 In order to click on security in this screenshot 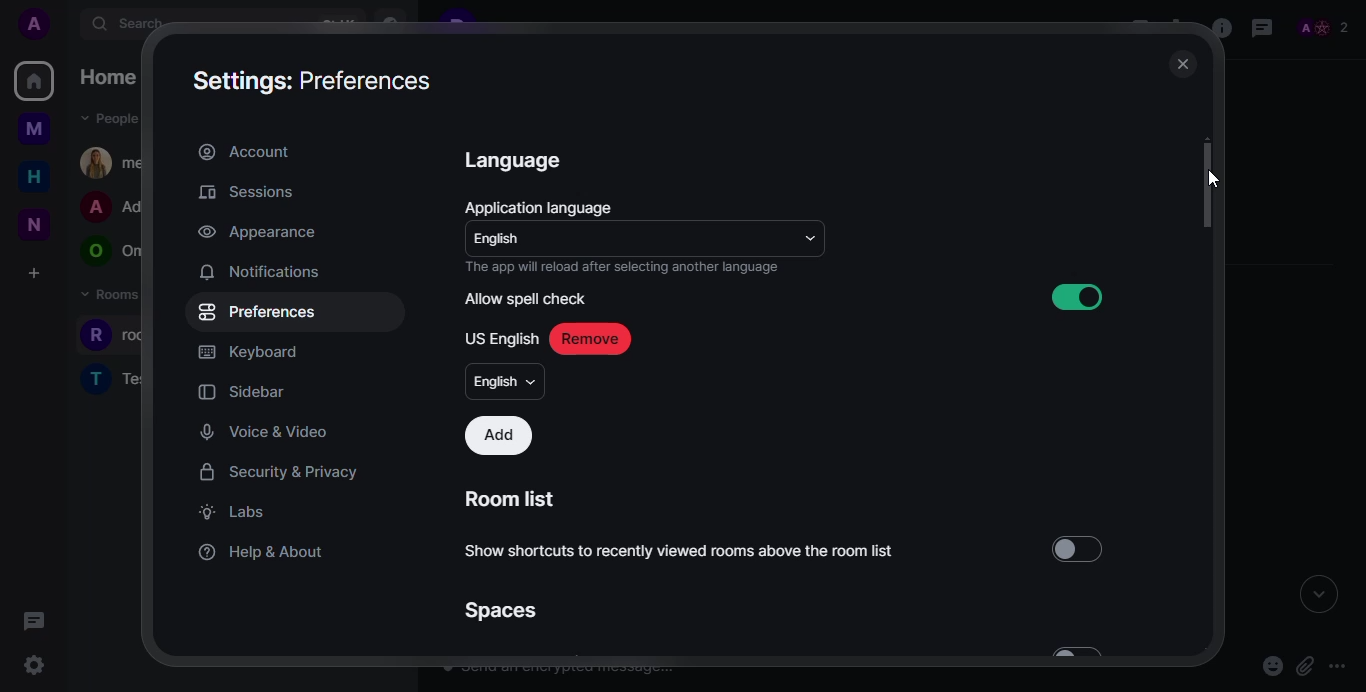, I will do `click(279, 472)`.